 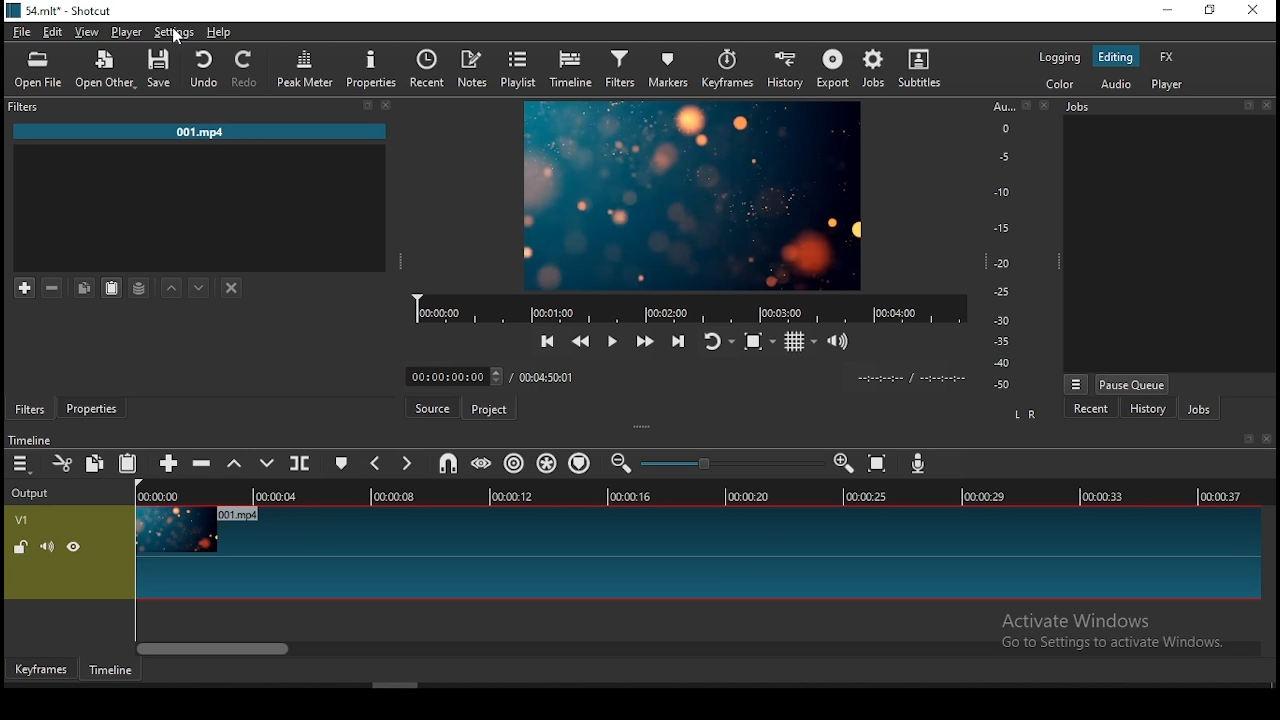 I want to click on -35, so click(x=998, y=342).